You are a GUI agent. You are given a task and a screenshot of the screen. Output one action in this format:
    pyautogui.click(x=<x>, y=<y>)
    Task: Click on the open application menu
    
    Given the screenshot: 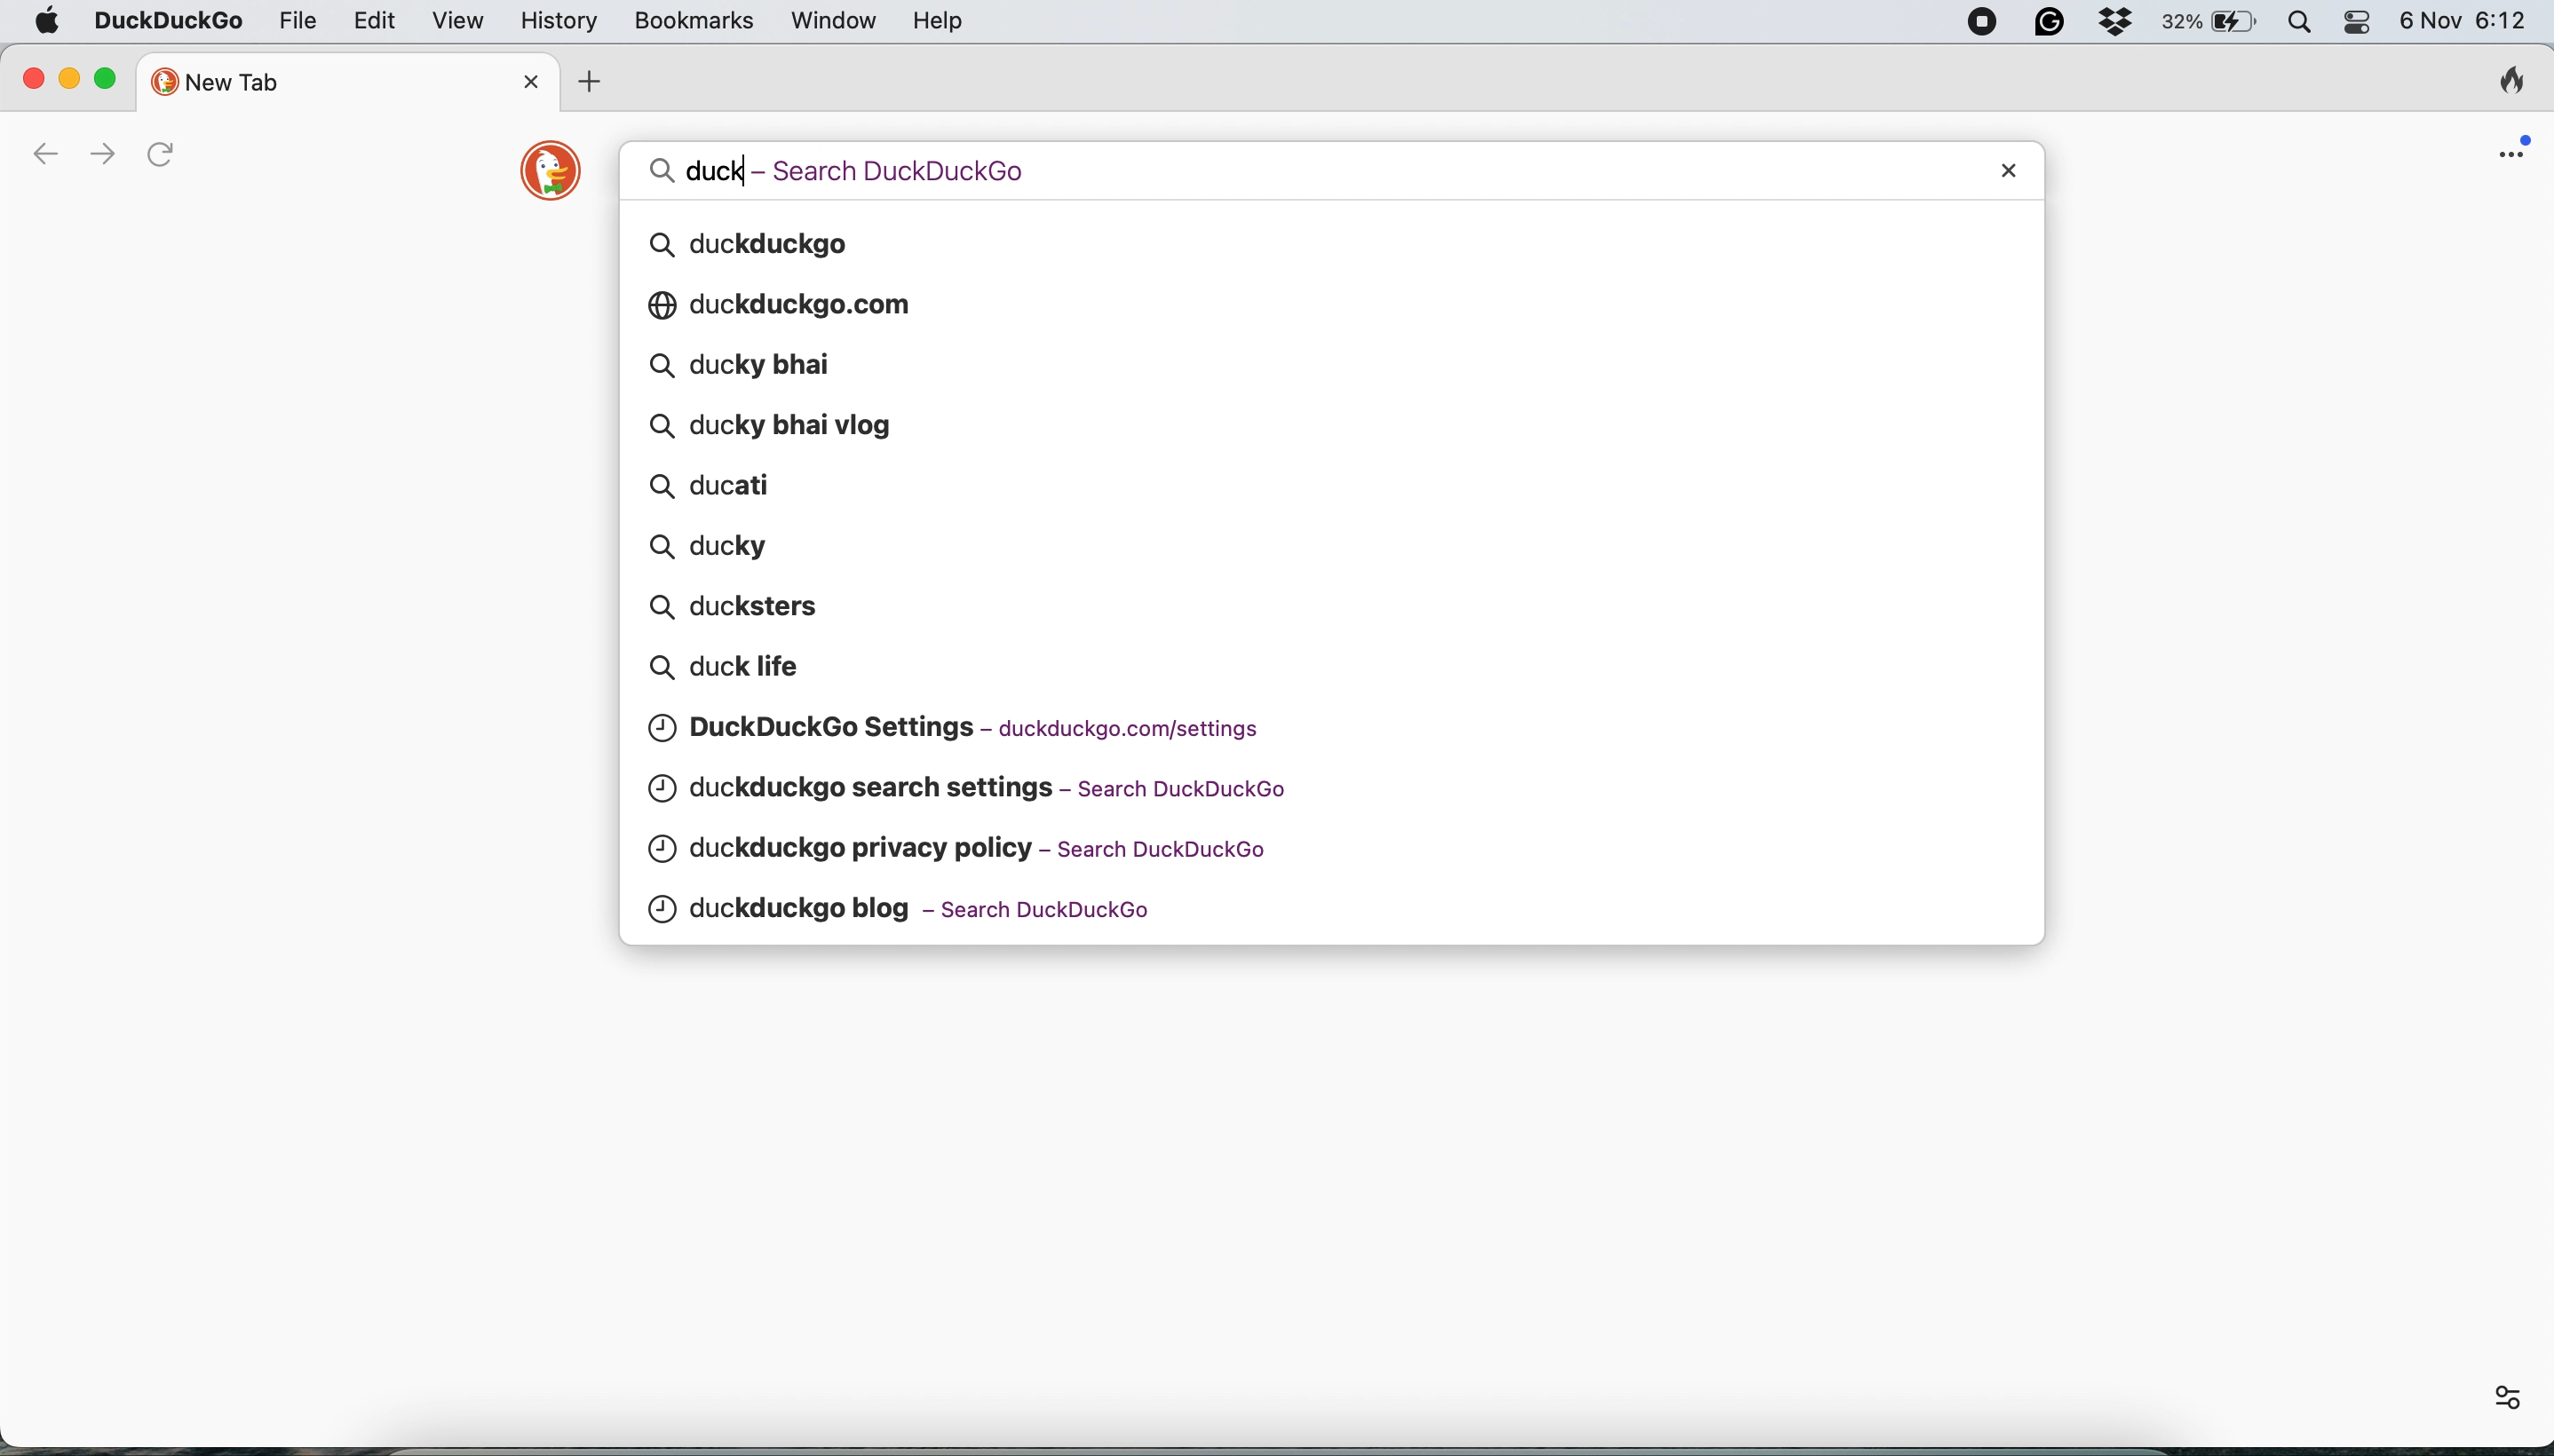 What is the action you would take?
    pyautogui.click(x=2516, y=146)
    